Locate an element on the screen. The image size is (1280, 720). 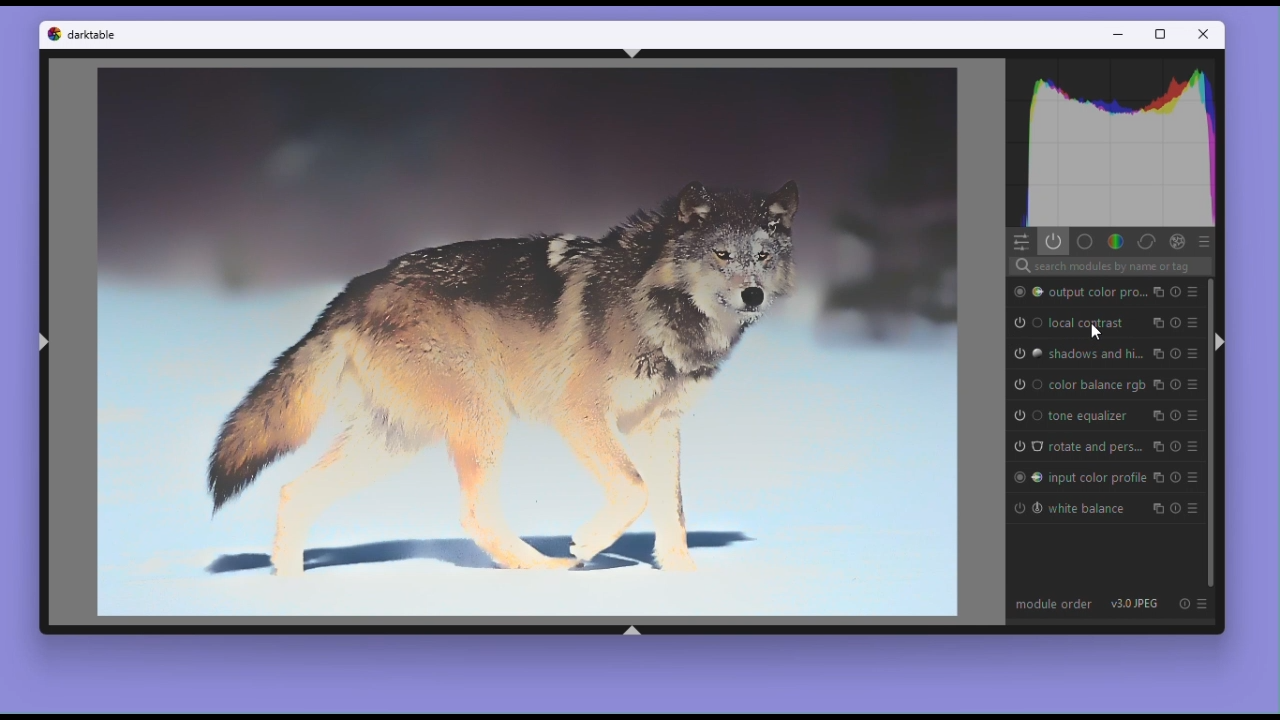
shift+ctrl+r is located at coordinates (1226, 343).